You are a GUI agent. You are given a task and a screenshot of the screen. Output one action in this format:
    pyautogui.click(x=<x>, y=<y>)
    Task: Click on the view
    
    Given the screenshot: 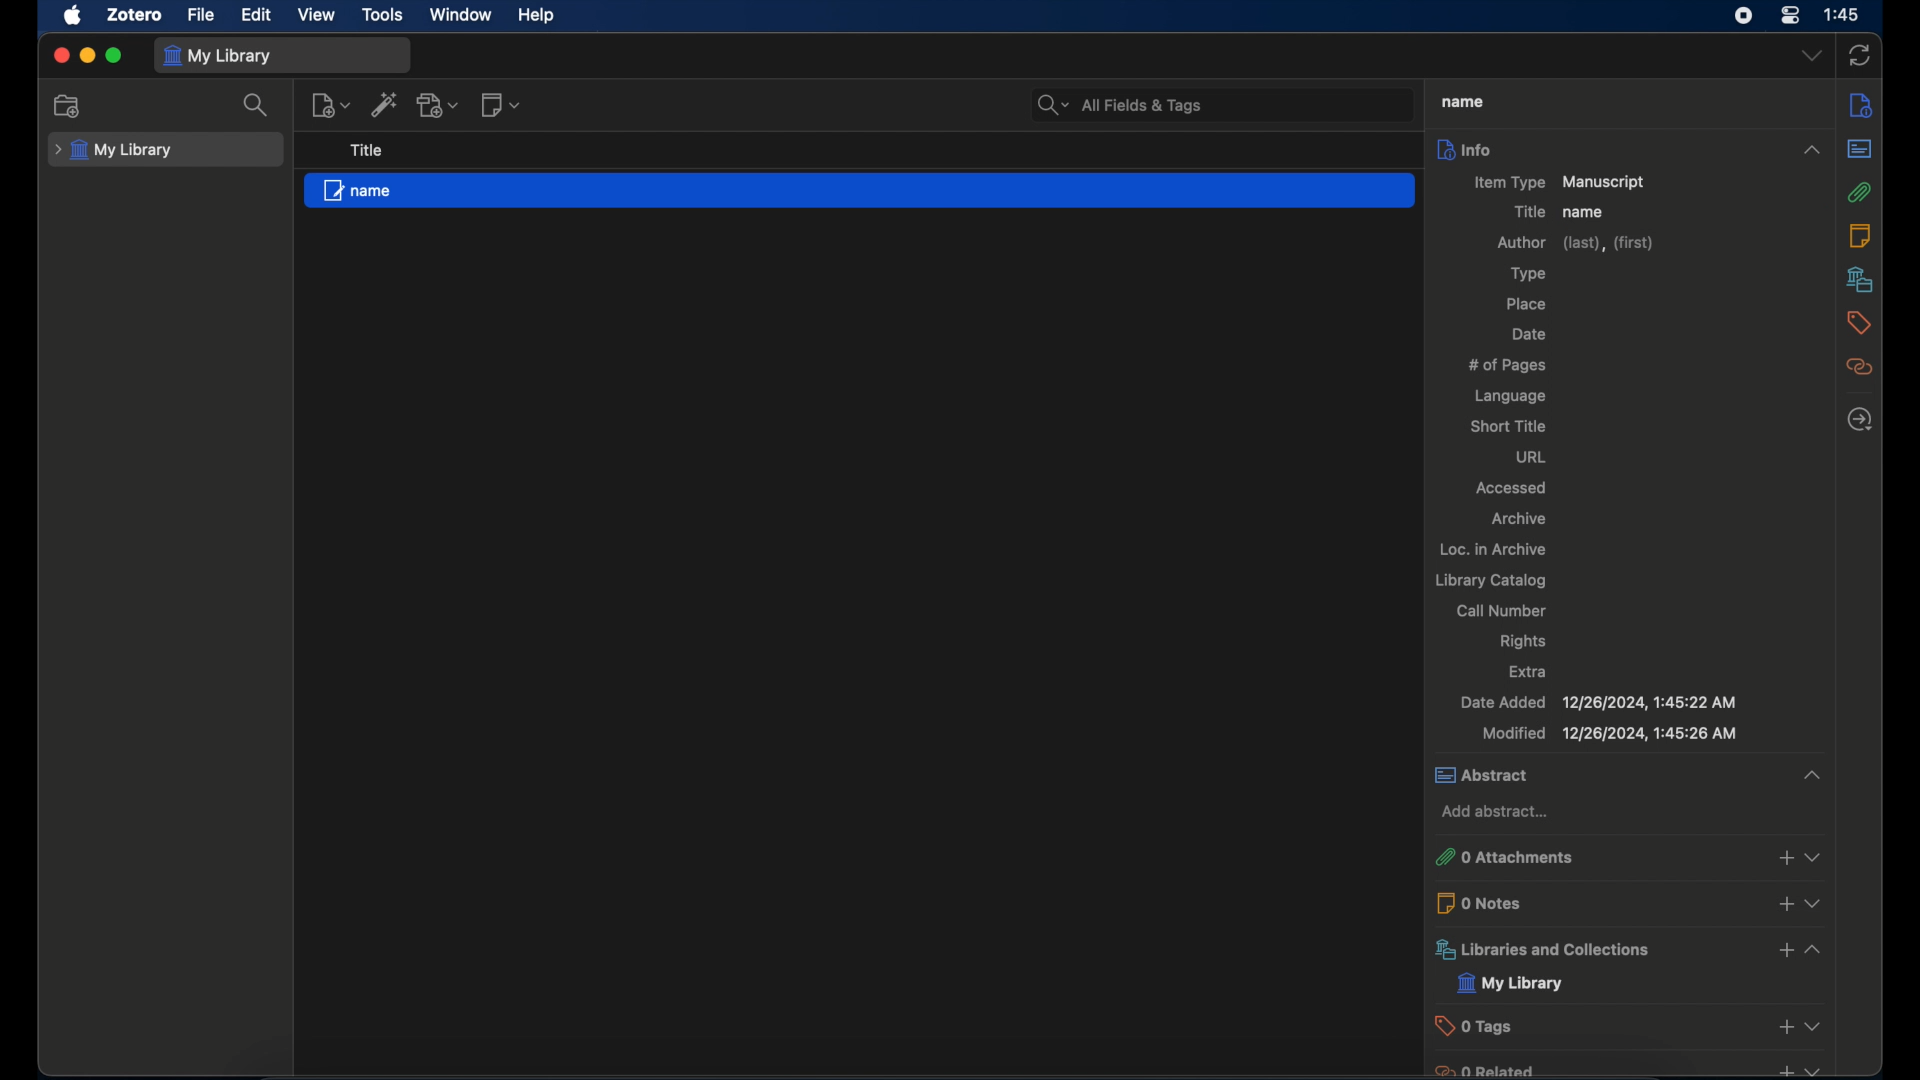 What is the action you would take?
    pyautogui.click(x=318, y=15)
    